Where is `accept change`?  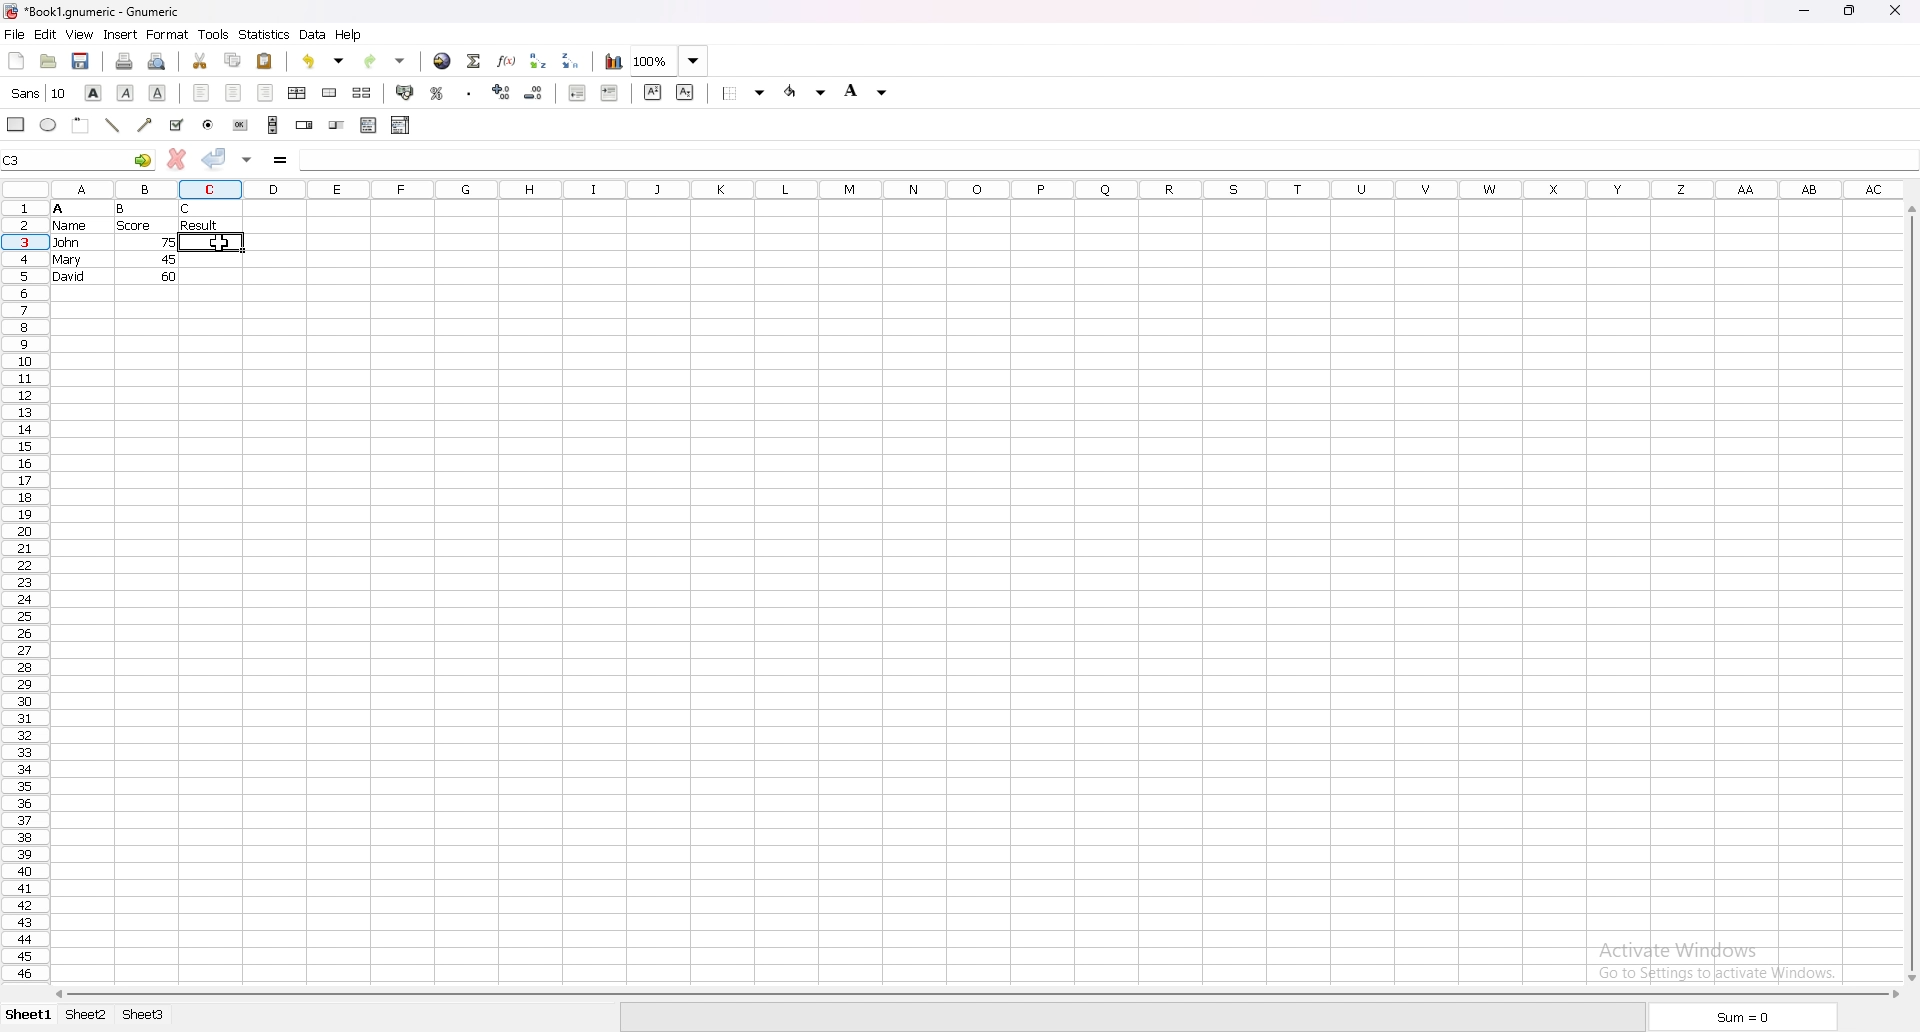
accept change is located at coordinates (216, 158).